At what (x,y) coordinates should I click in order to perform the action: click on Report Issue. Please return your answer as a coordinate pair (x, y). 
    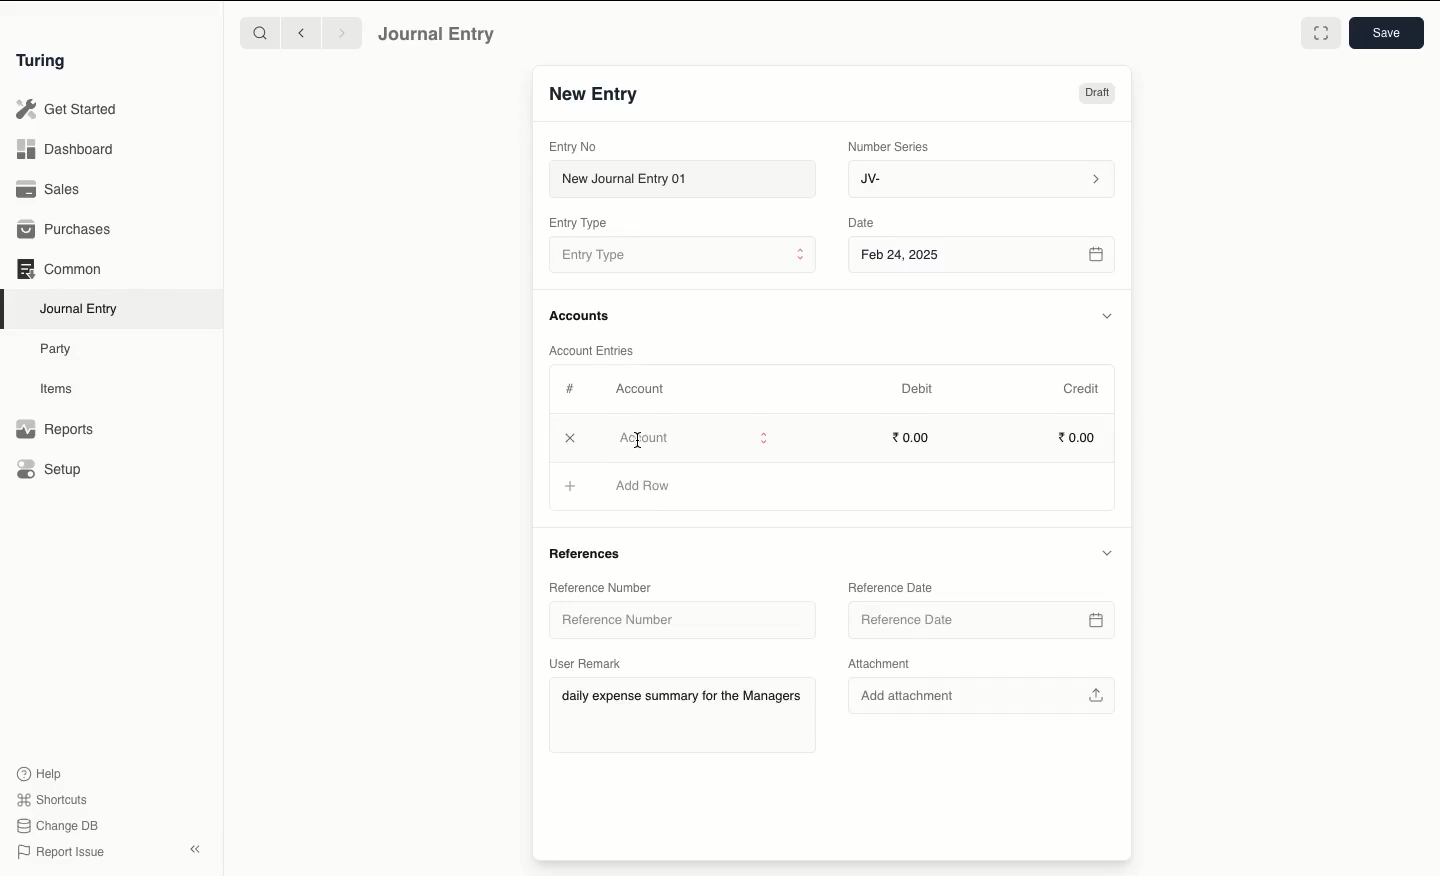
    Looking at the image, I should click on (63, 853).